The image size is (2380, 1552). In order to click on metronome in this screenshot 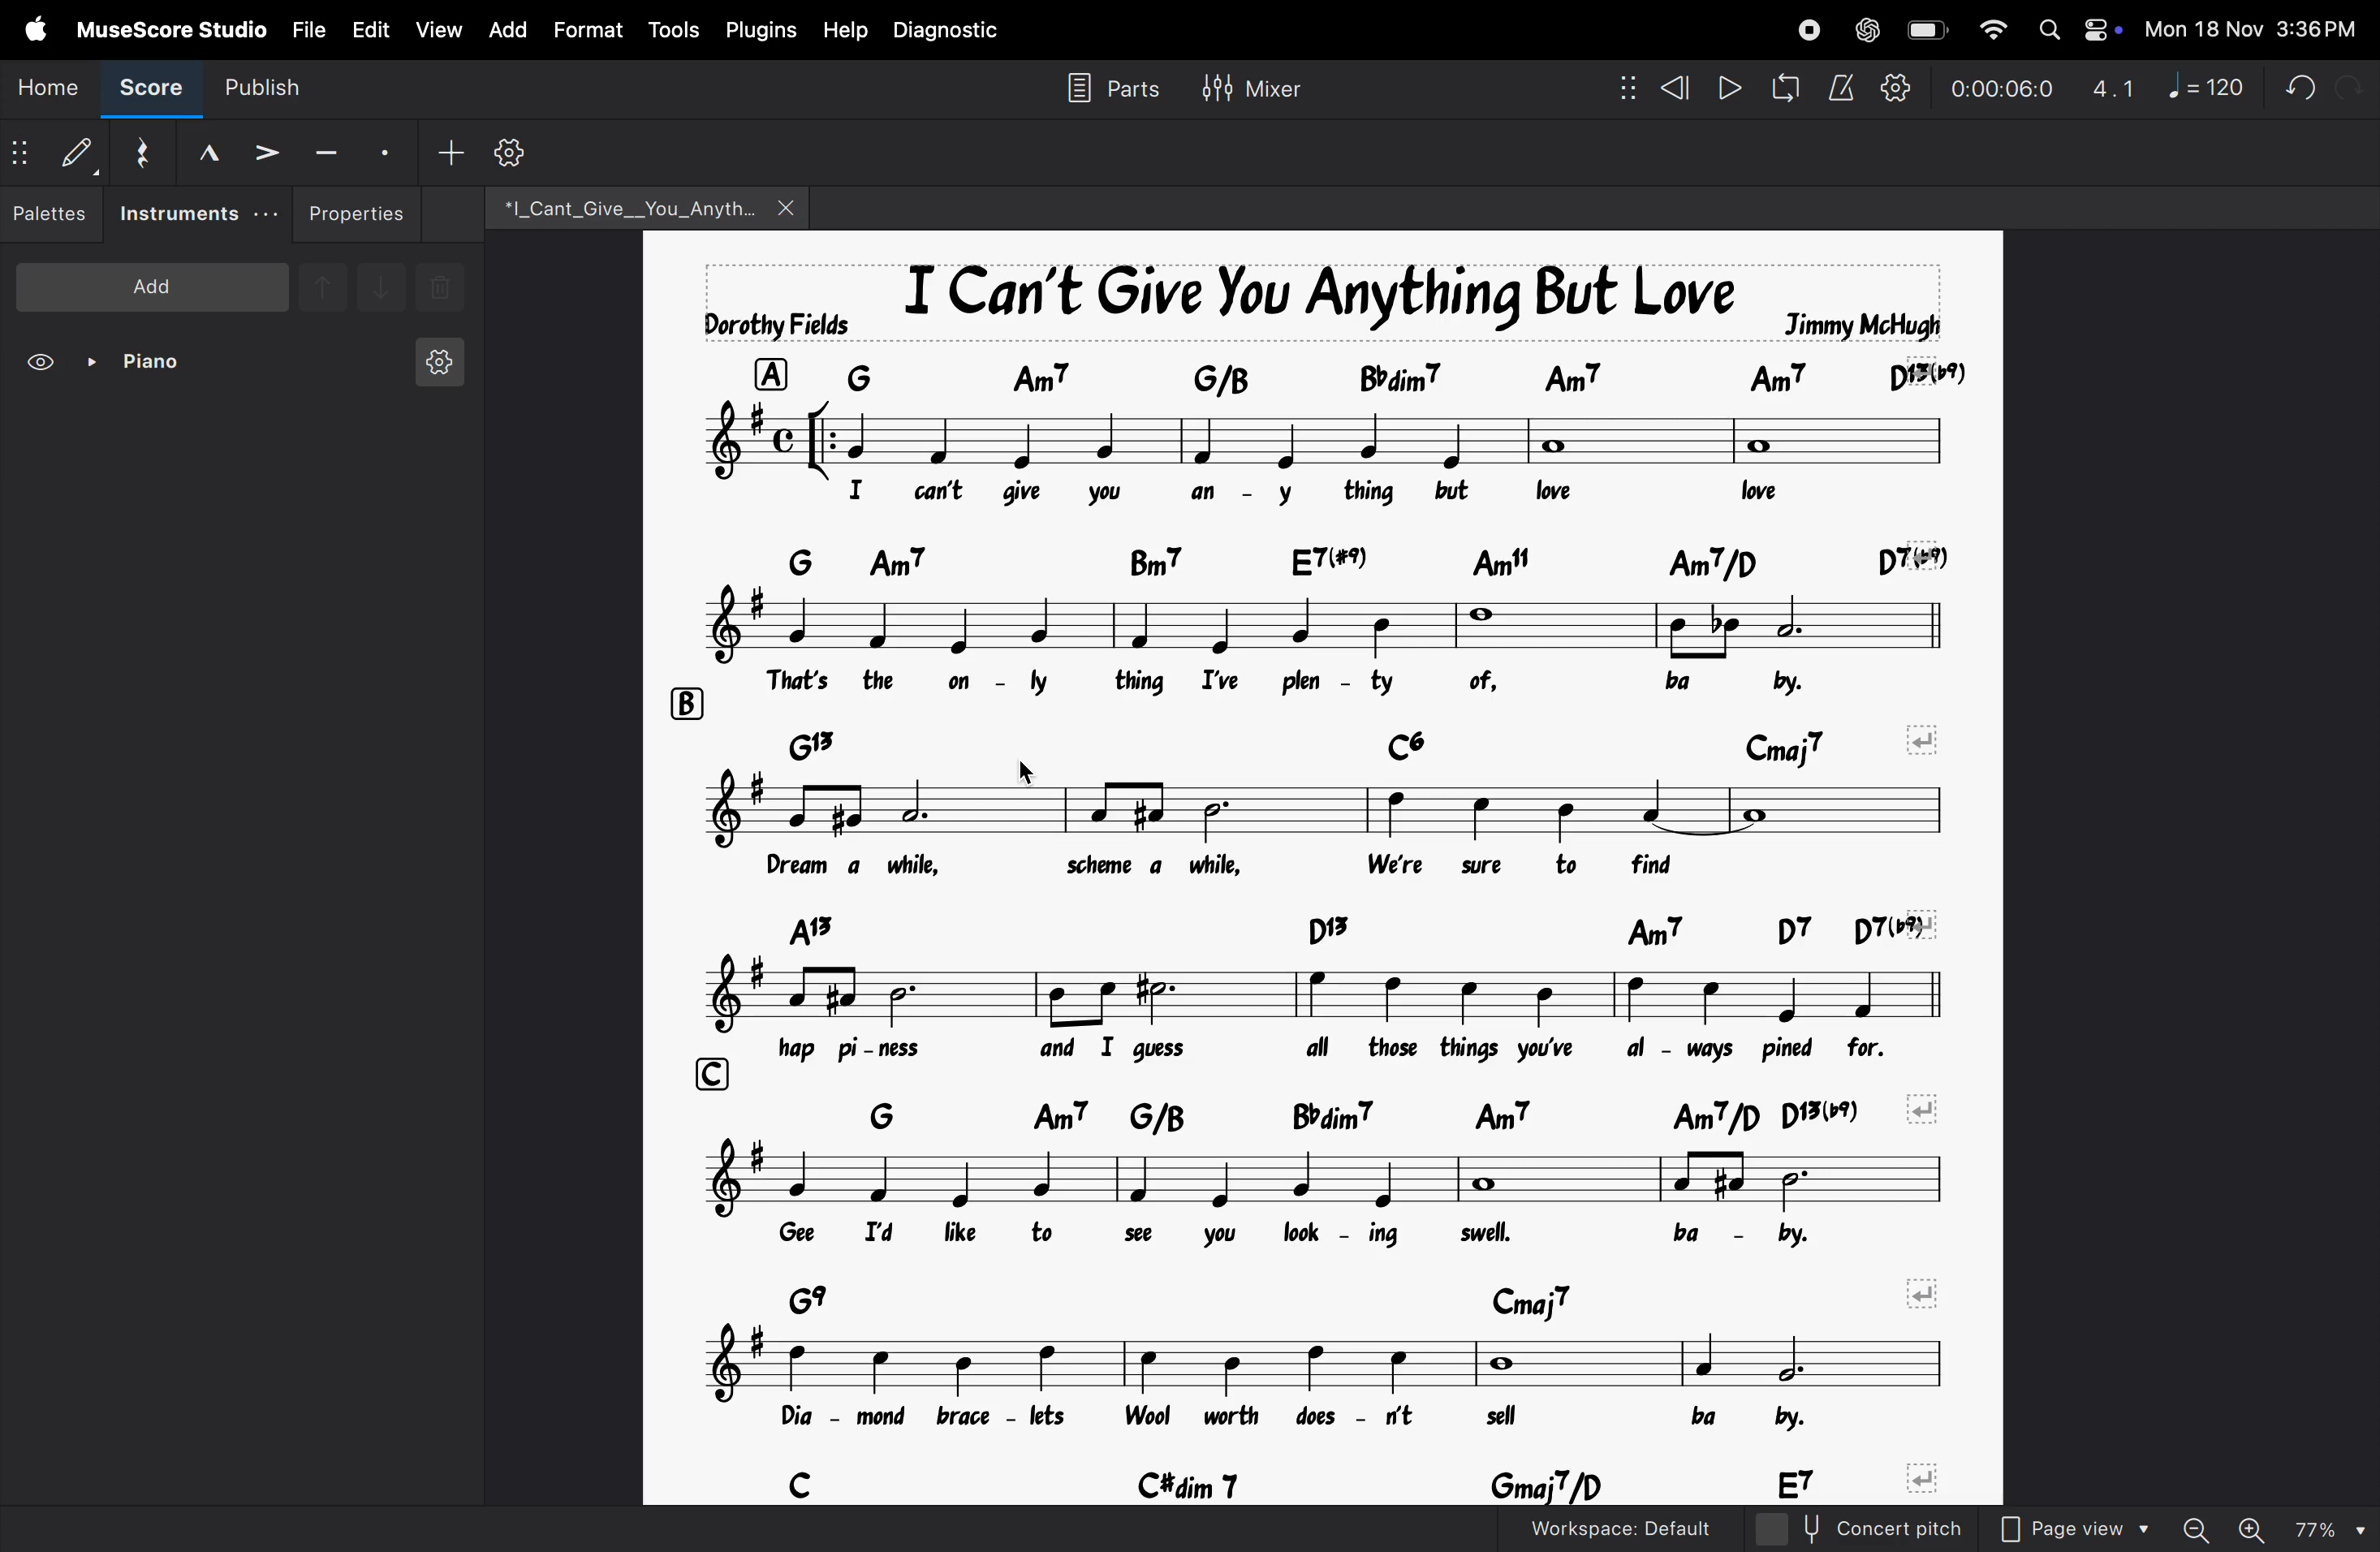, I will do `click(1842, 88)`.